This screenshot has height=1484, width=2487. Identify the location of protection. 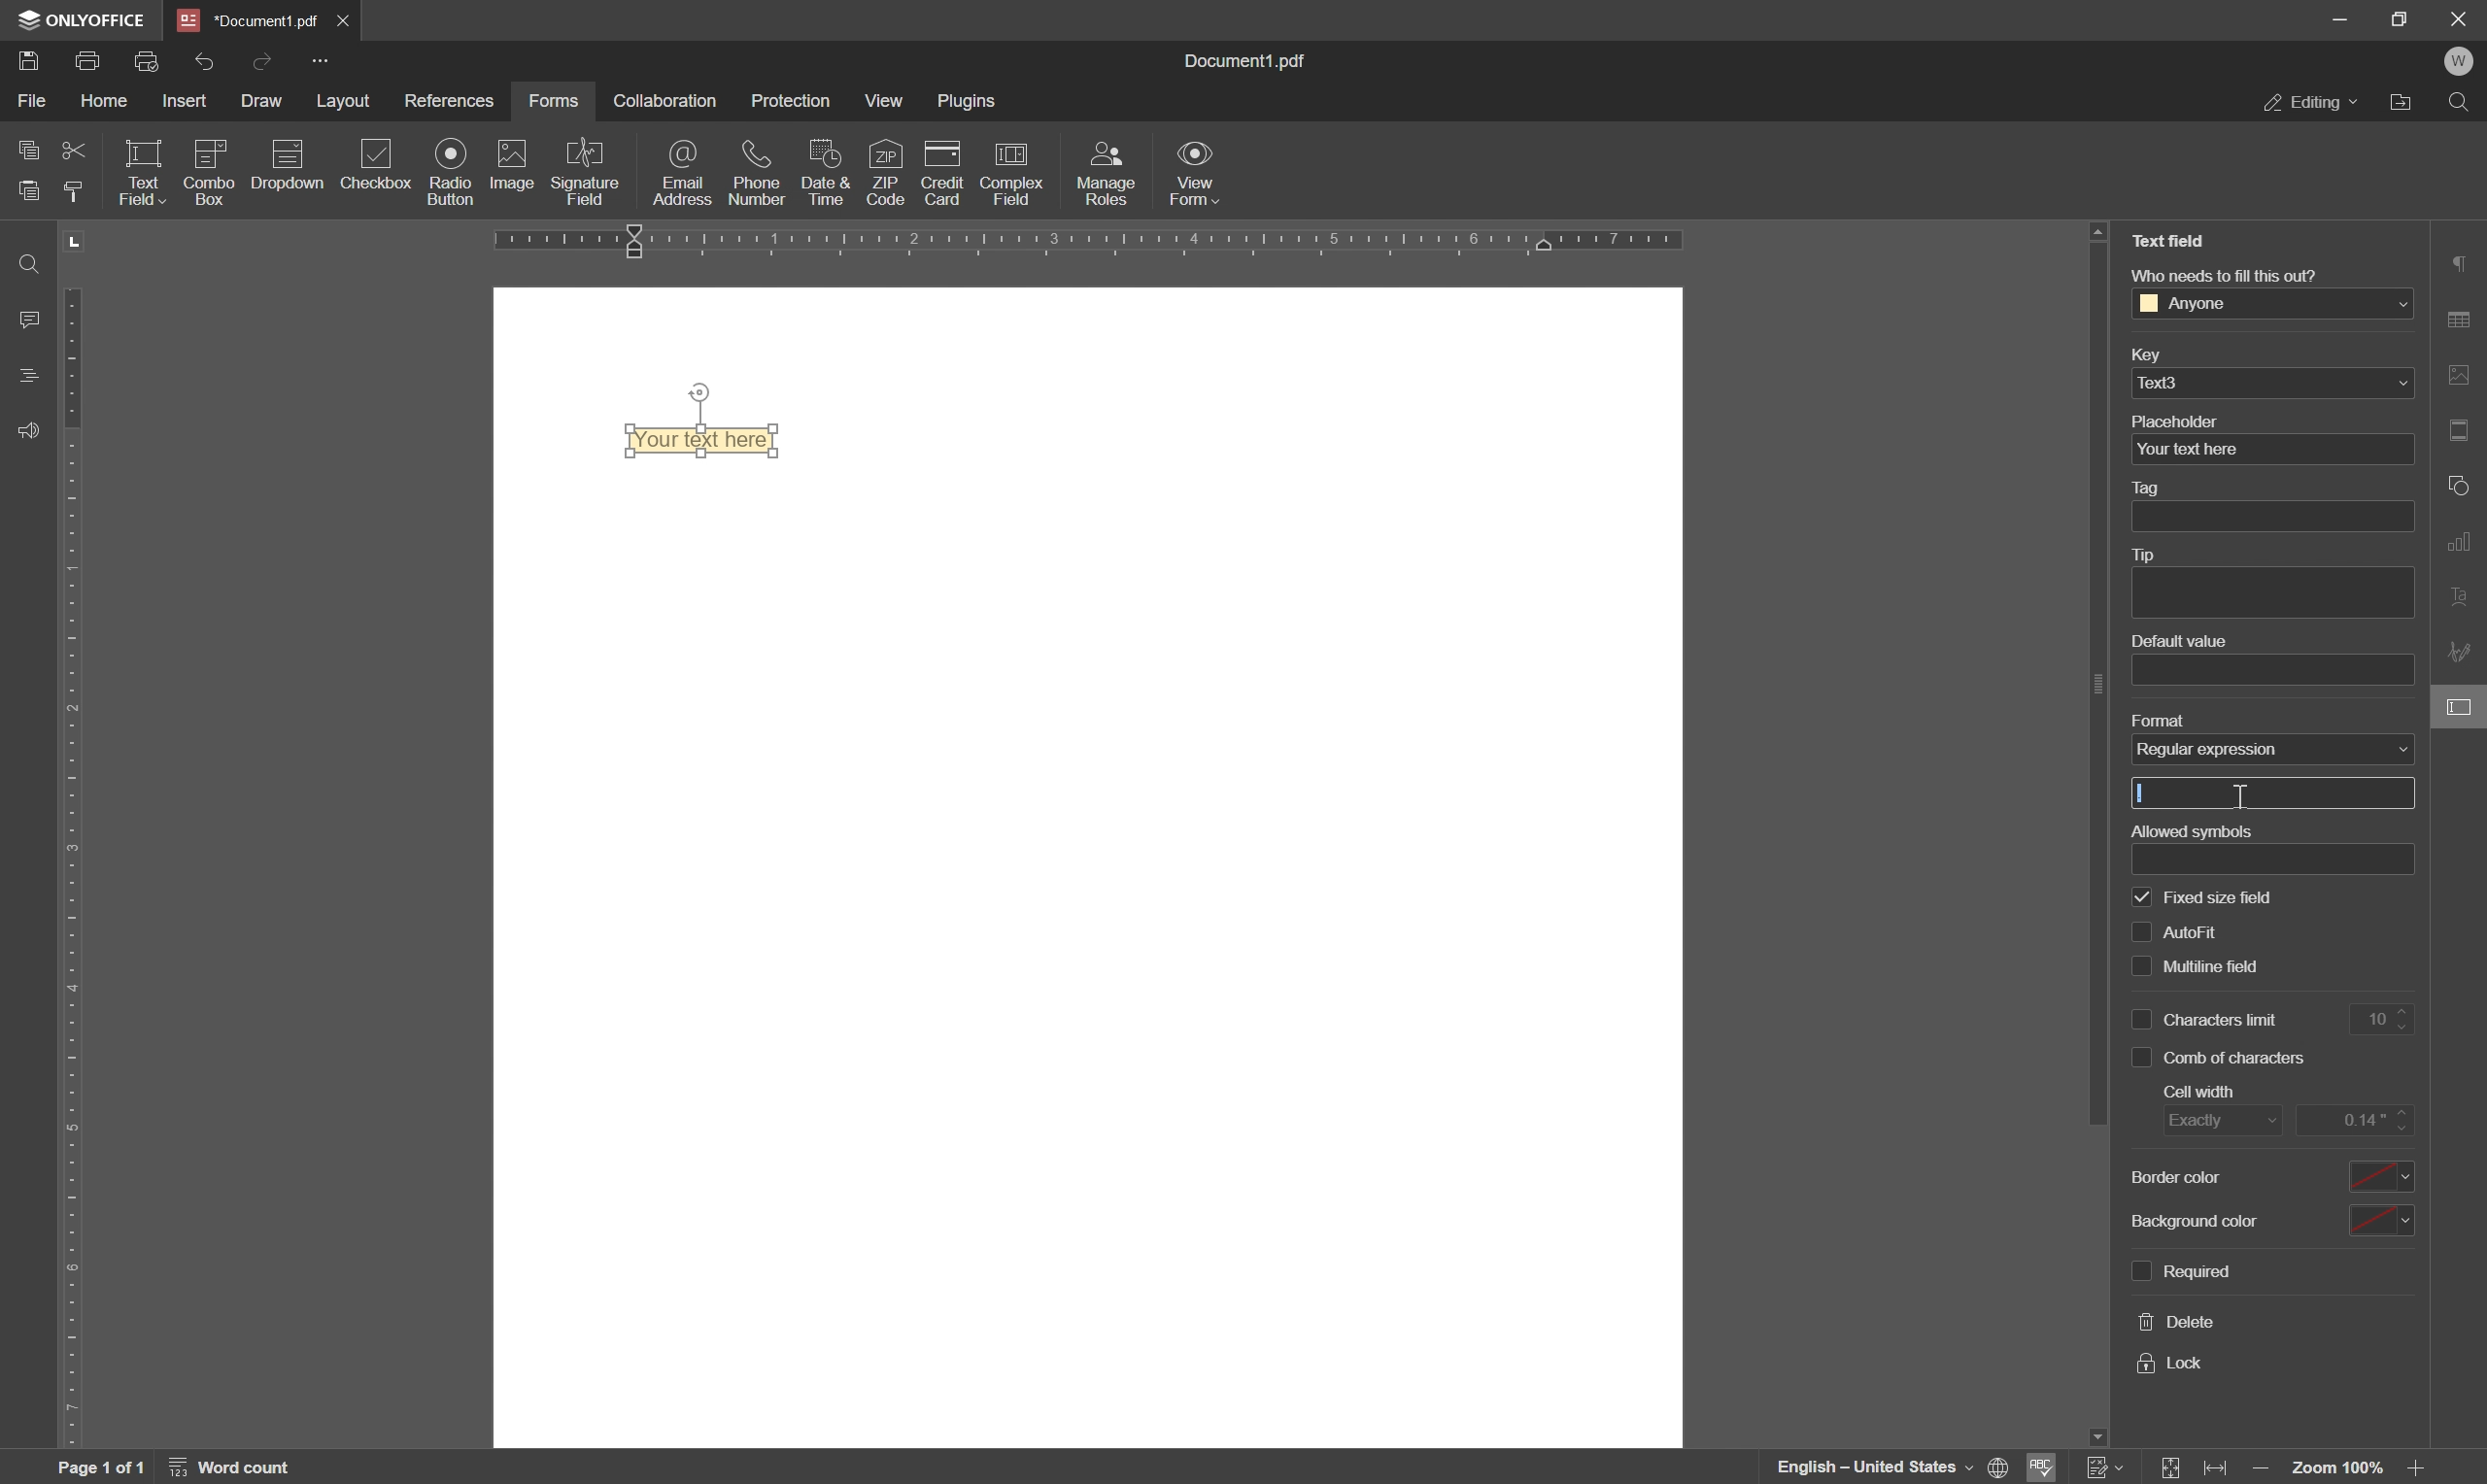
(793, 98).